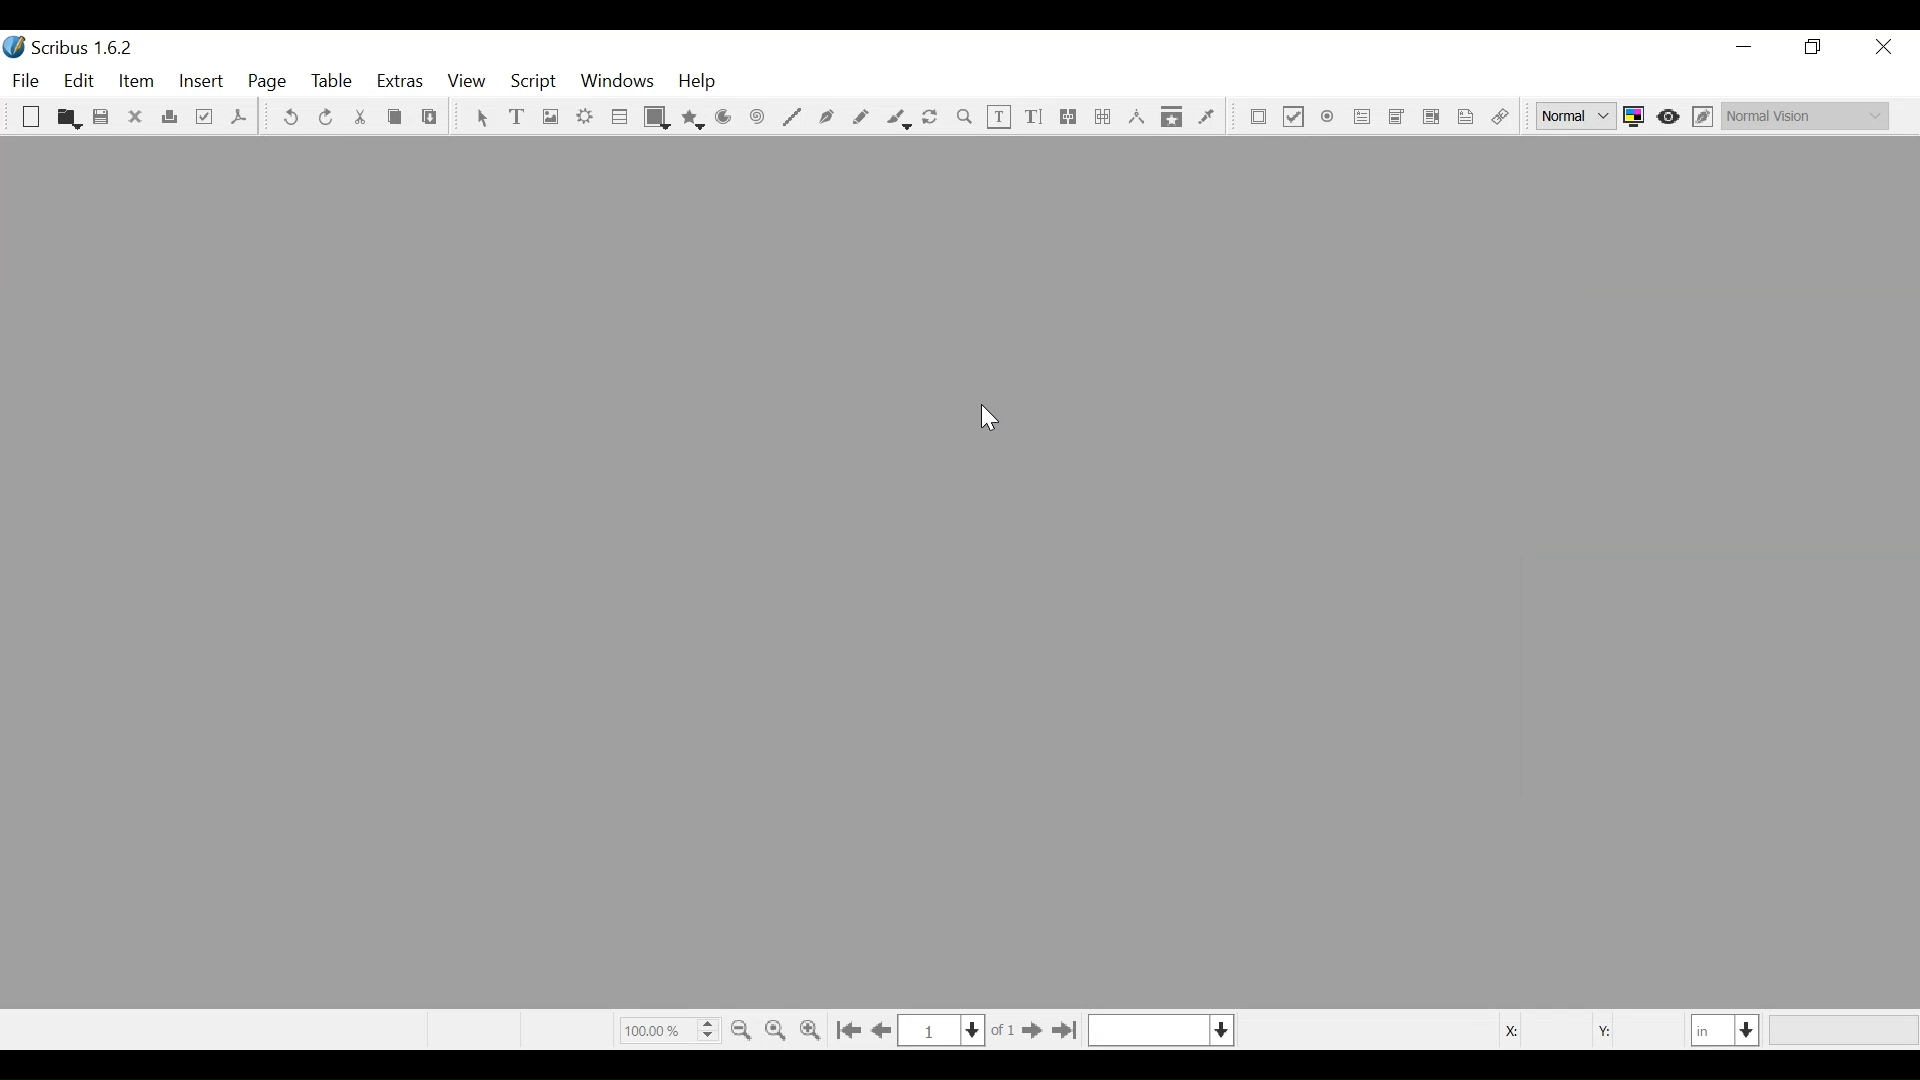  Describe the element at coordinates (1172, 116) in the screenshot. I see `Copy Item properties` at that location.